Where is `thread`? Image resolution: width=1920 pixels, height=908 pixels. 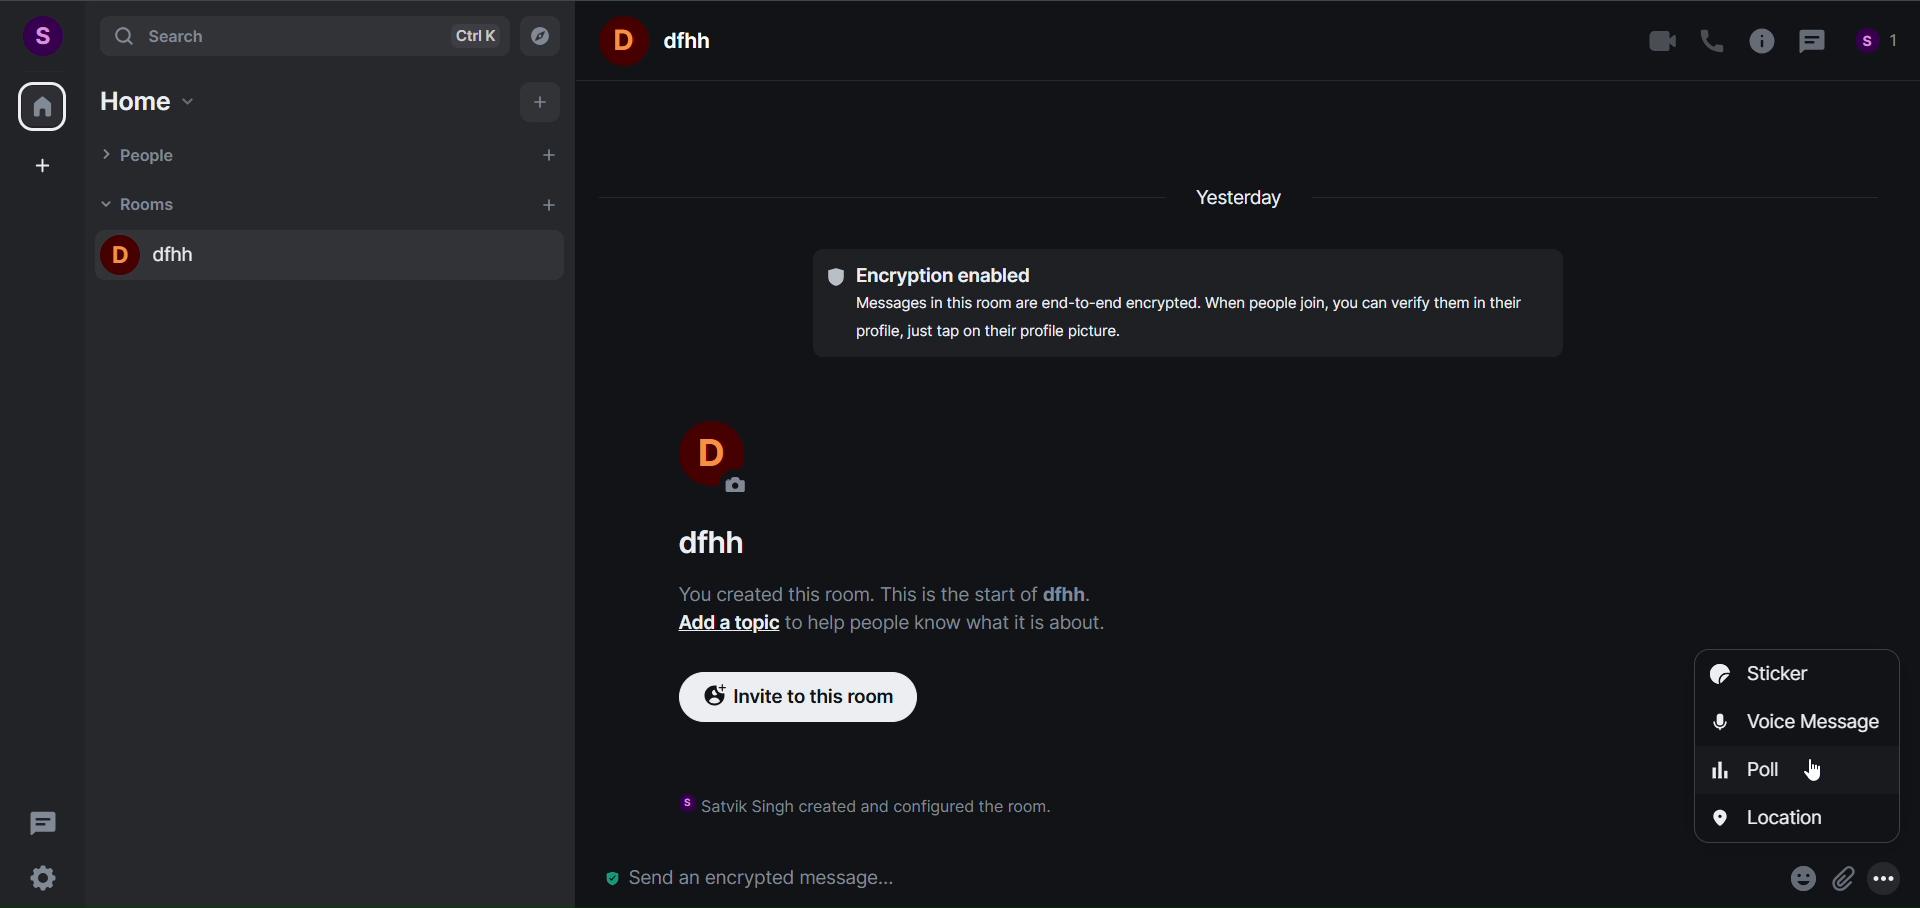
thread is located at coordinates (1808, 43).